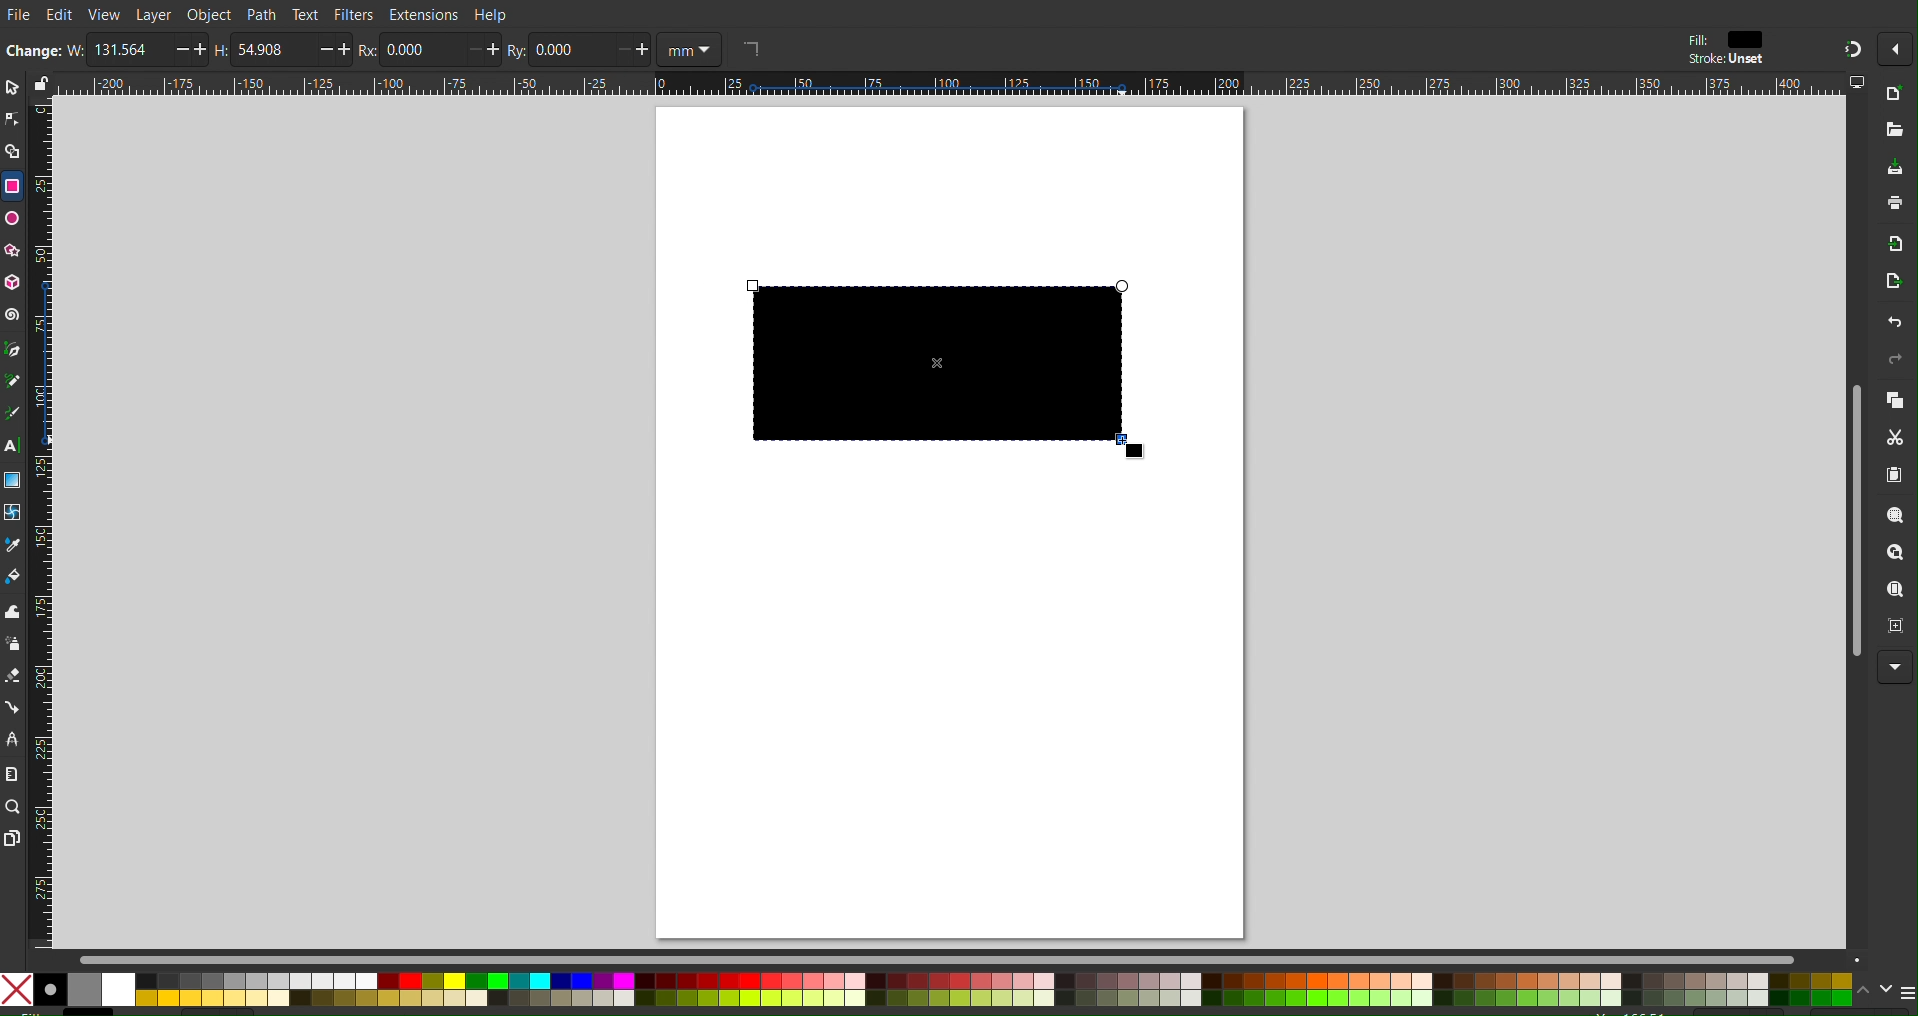  What do you see at coordinates (482, 49) in the screenshot?
I see `increase/decrease` at bounding box center [482, 49].